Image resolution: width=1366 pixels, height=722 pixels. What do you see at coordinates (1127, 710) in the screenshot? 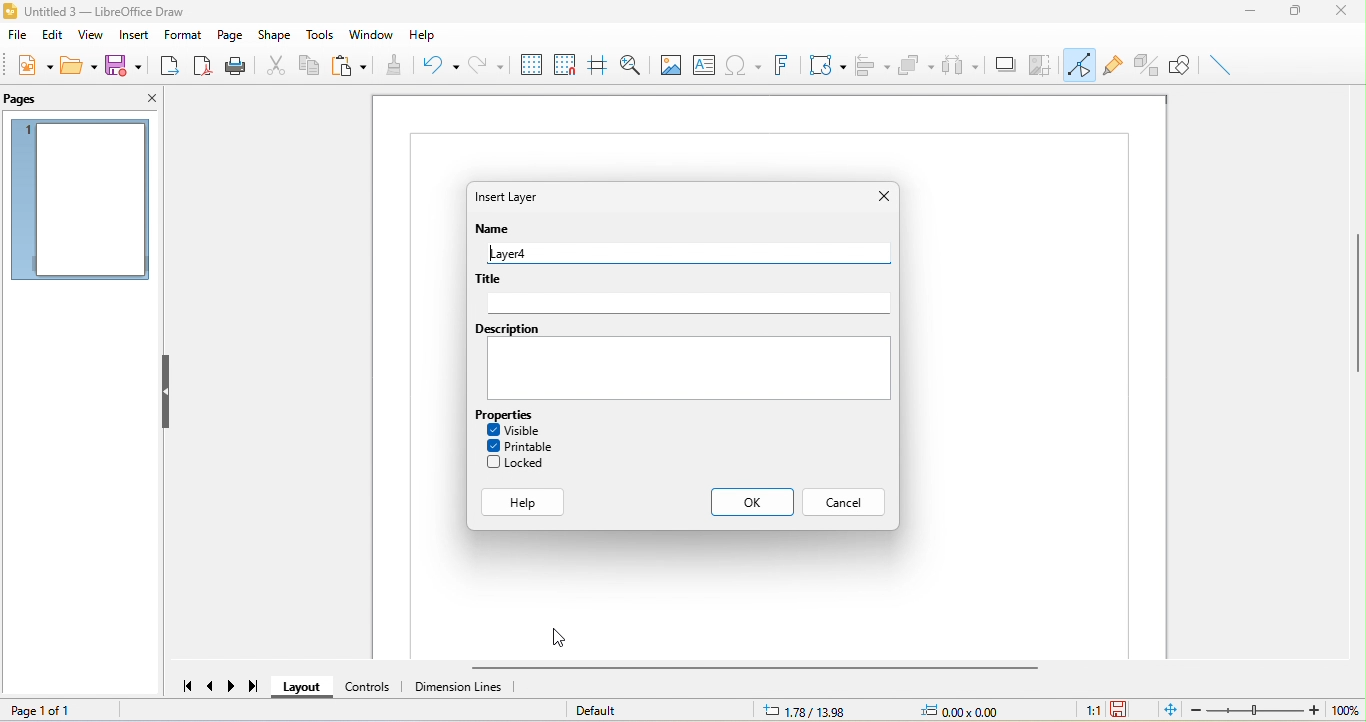
I see `the document has not been modified since the last save` at bounding box center [1127, 710].